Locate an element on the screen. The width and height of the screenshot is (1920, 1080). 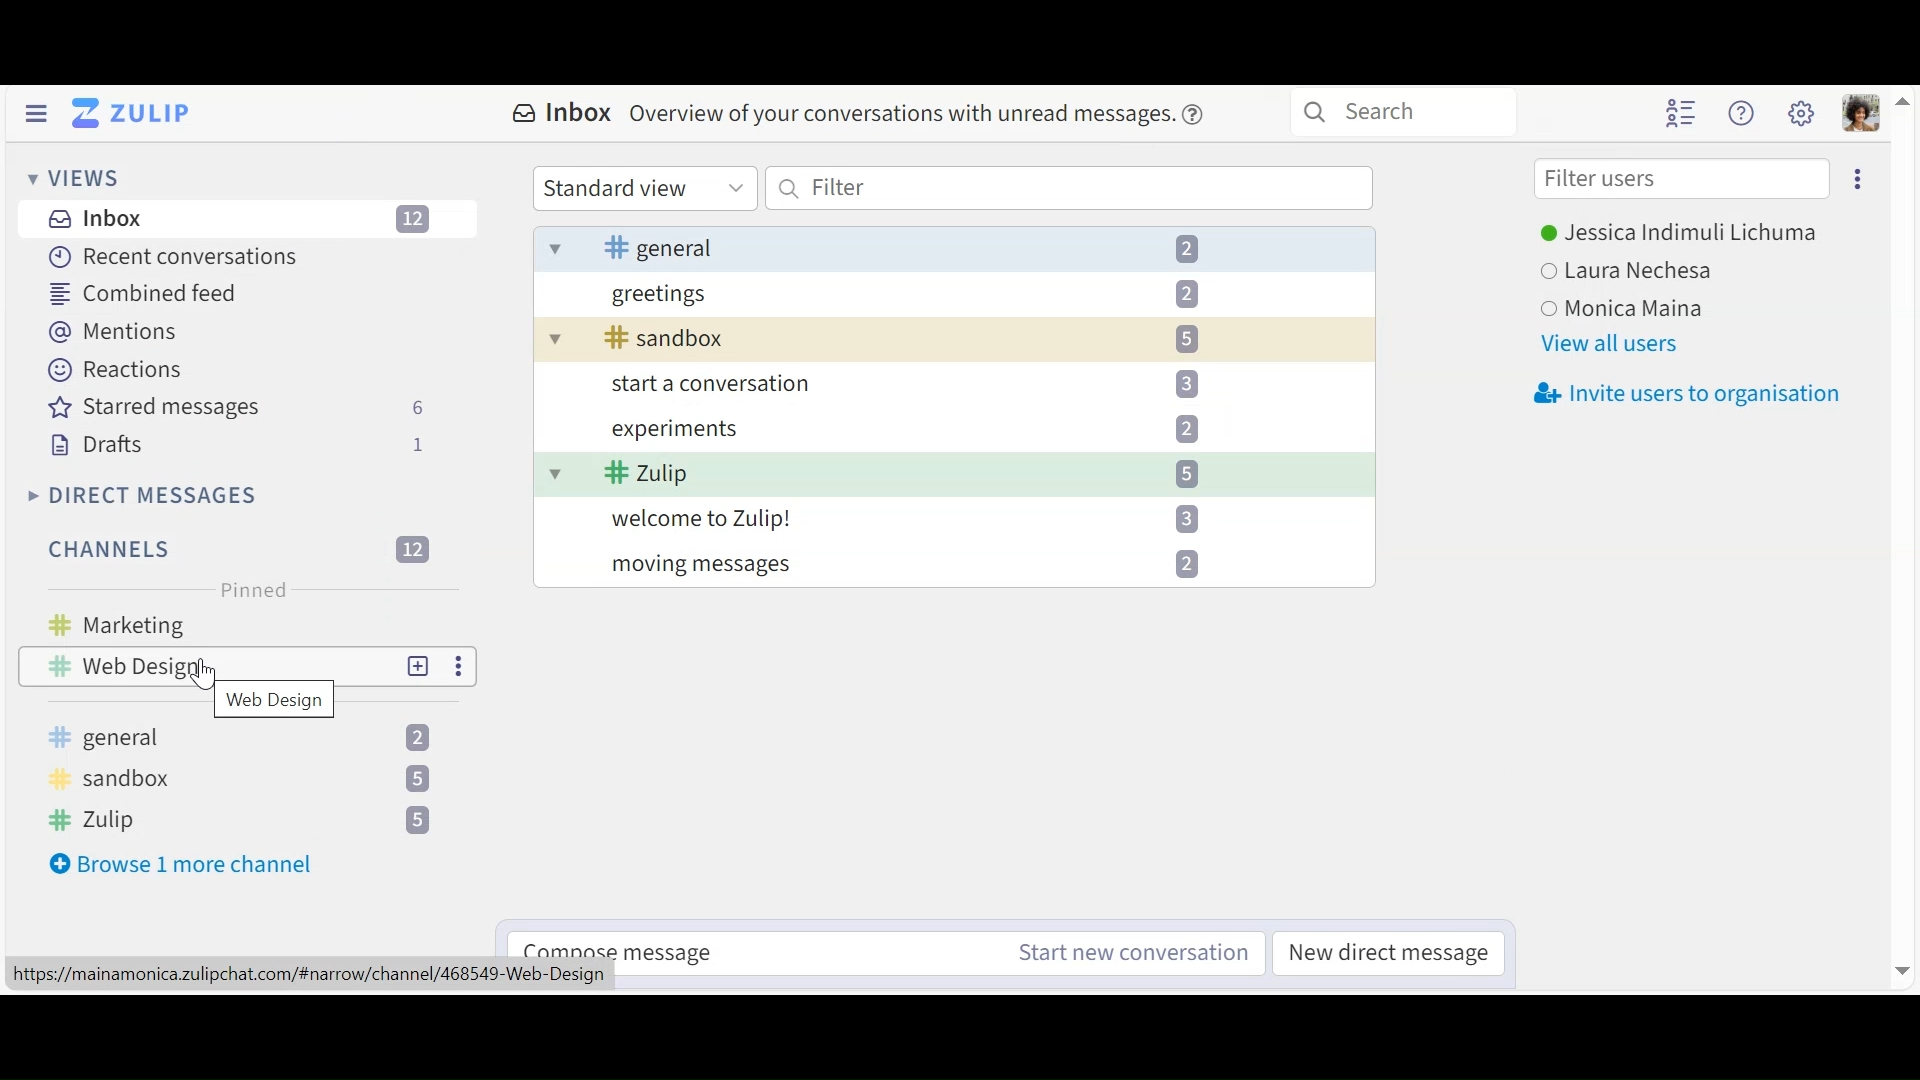
Cursor is located at coordinates (207, 676).